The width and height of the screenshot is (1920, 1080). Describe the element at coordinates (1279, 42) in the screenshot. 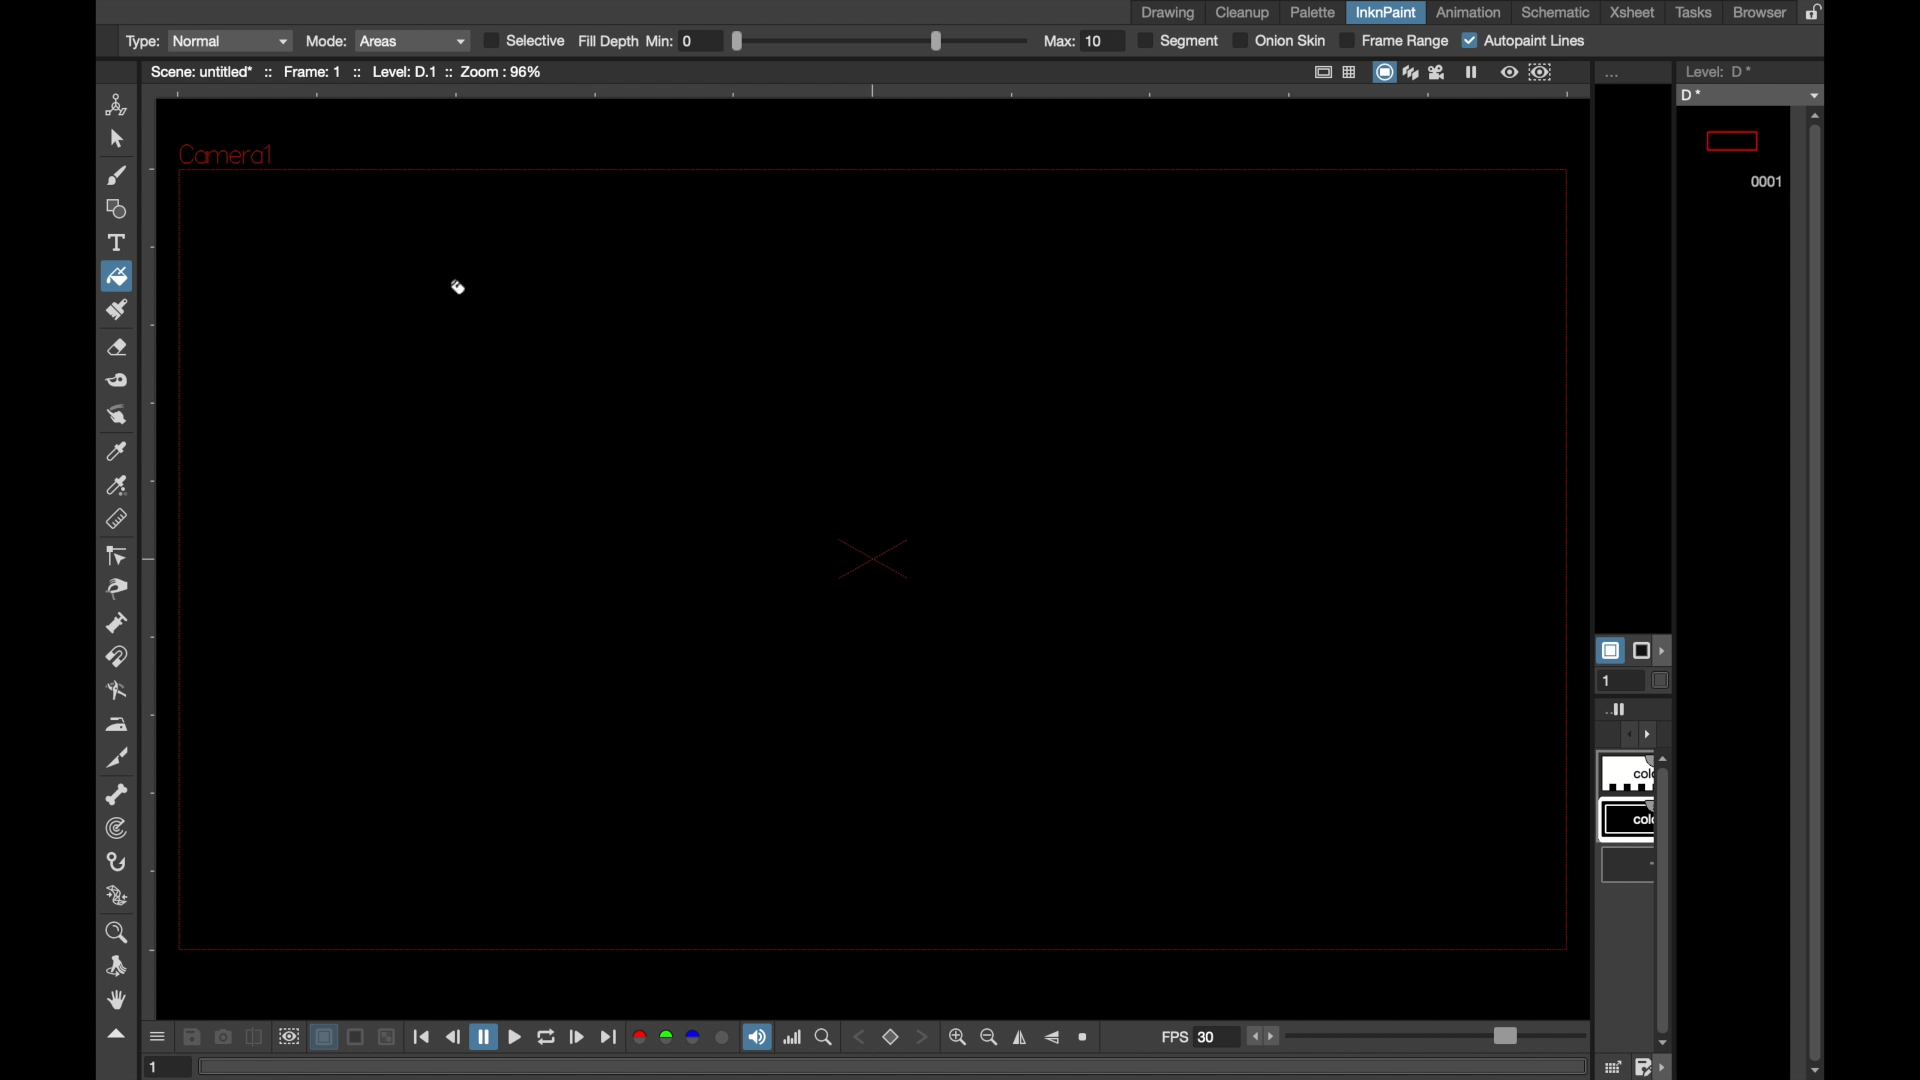

I see `Onion Skin` at that location.